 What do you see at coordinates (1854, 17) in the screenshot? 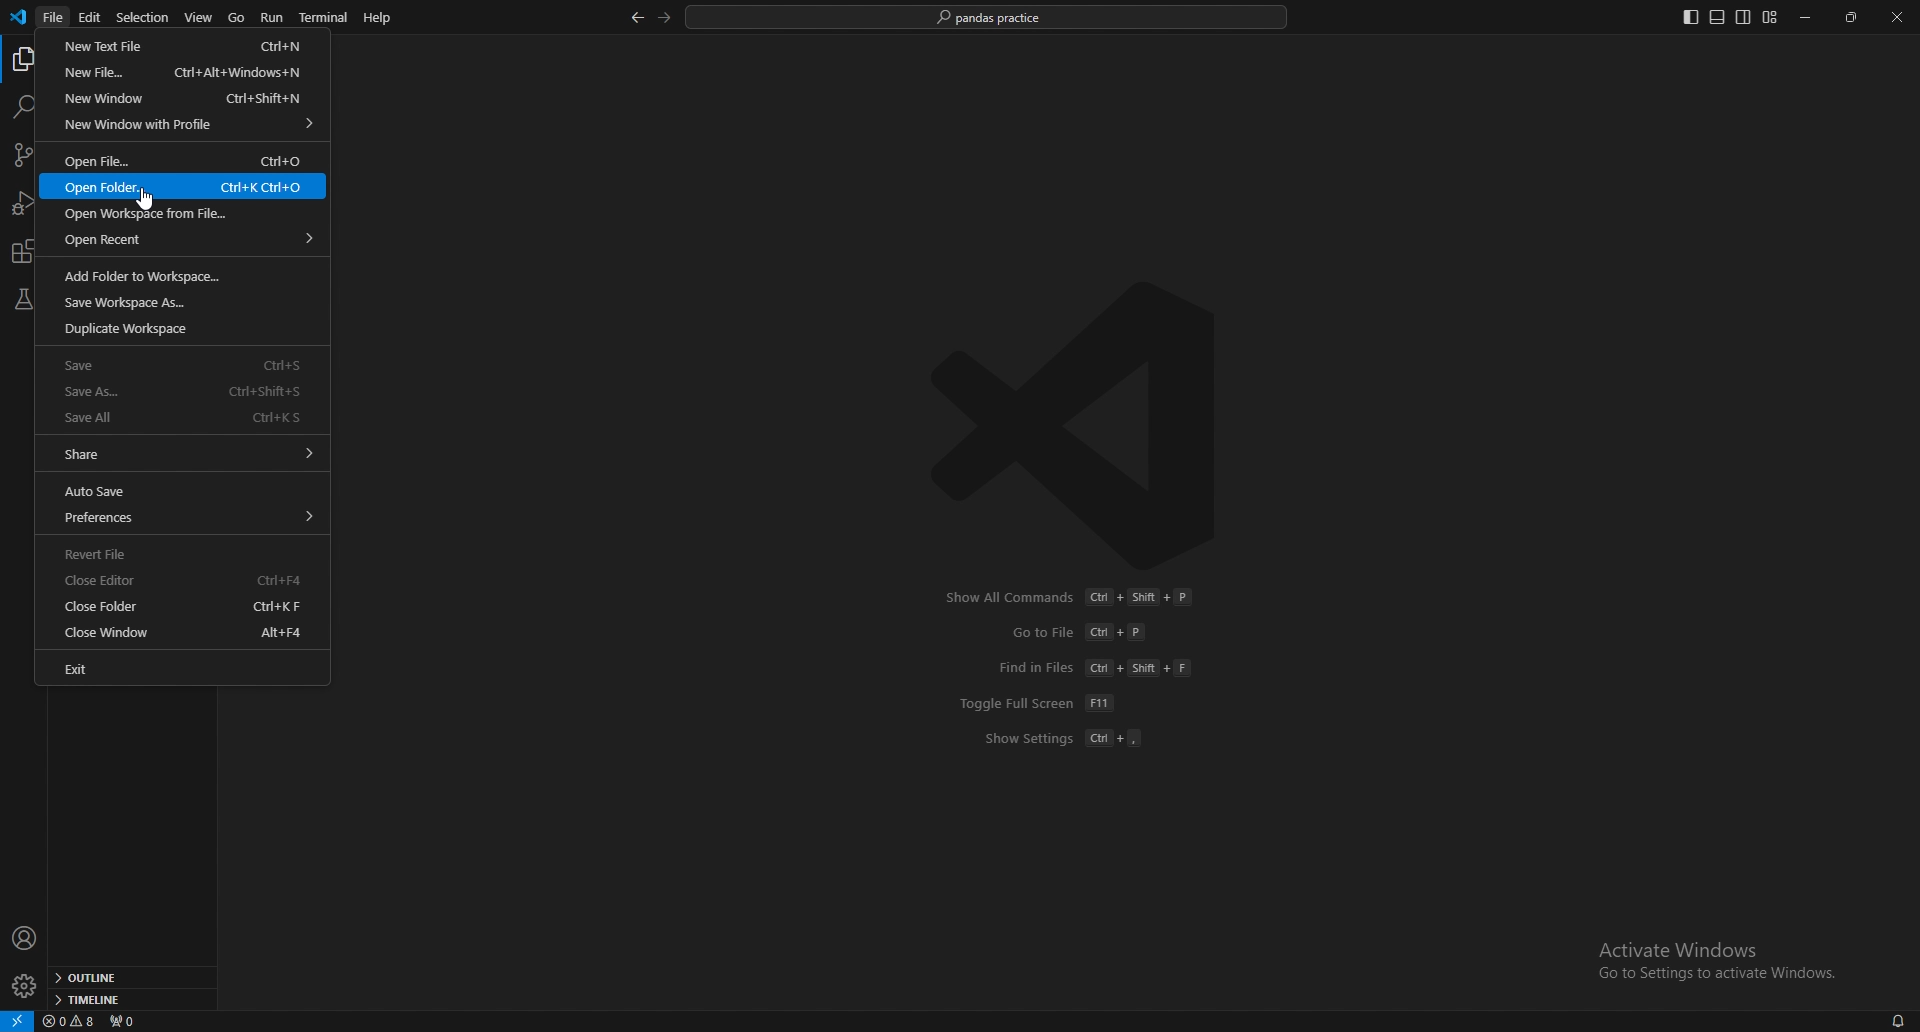
I see `resize` at bounding box center [1854, 17].